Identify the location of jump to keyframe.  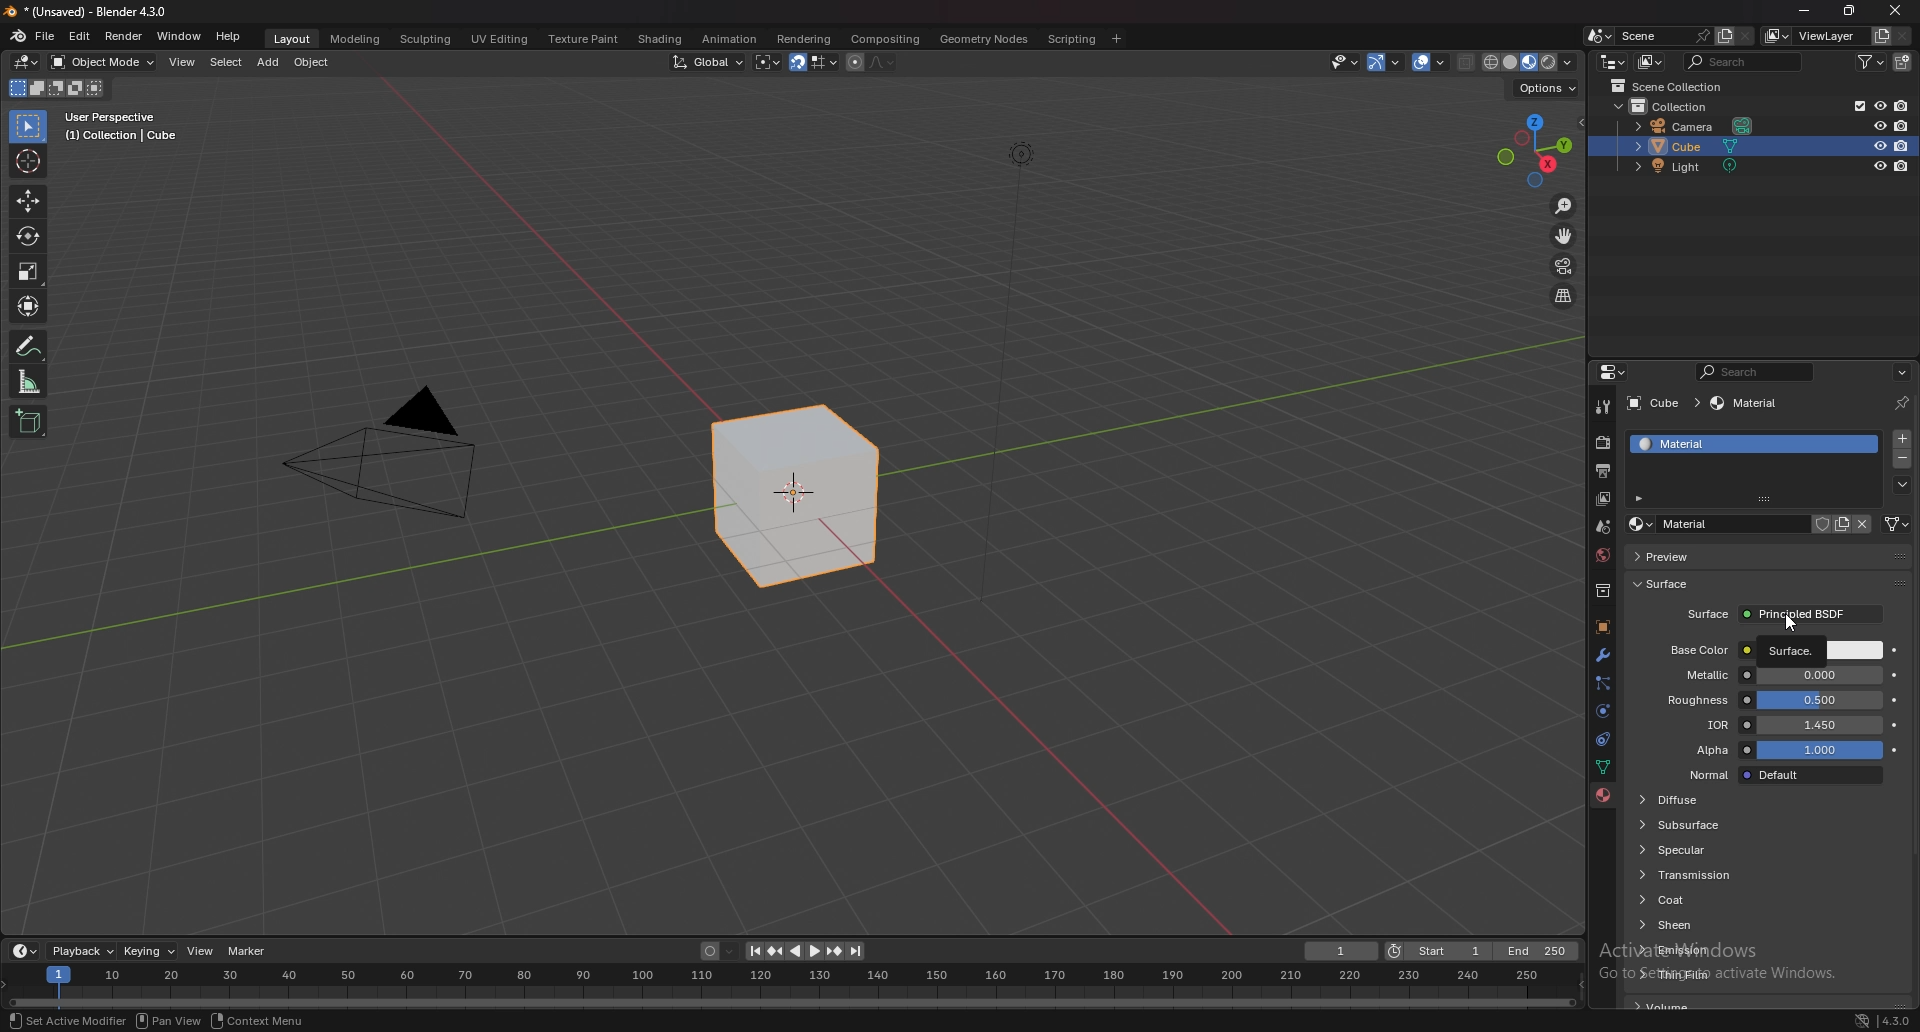
(774, 951).